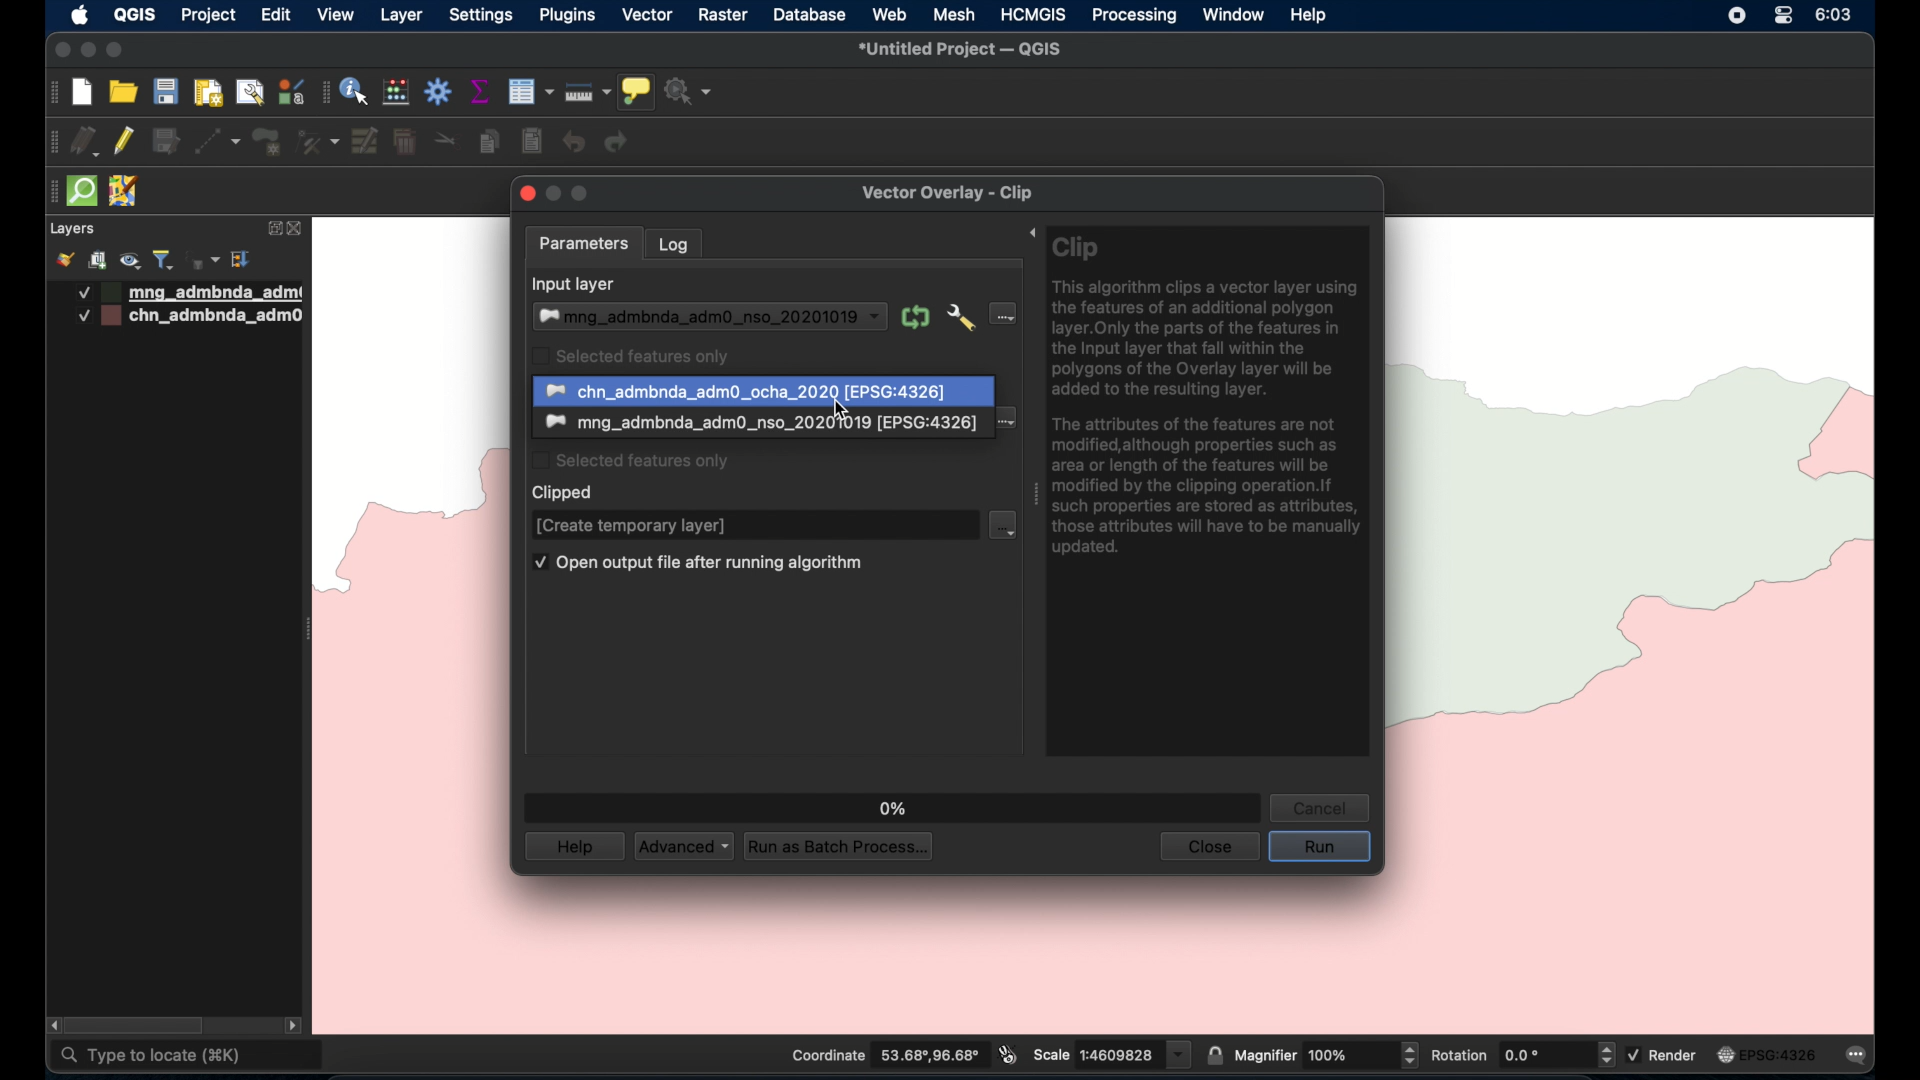  Describe the element at coordinates (1521, 1054) in the screenshot. I see `rotation` at that location.